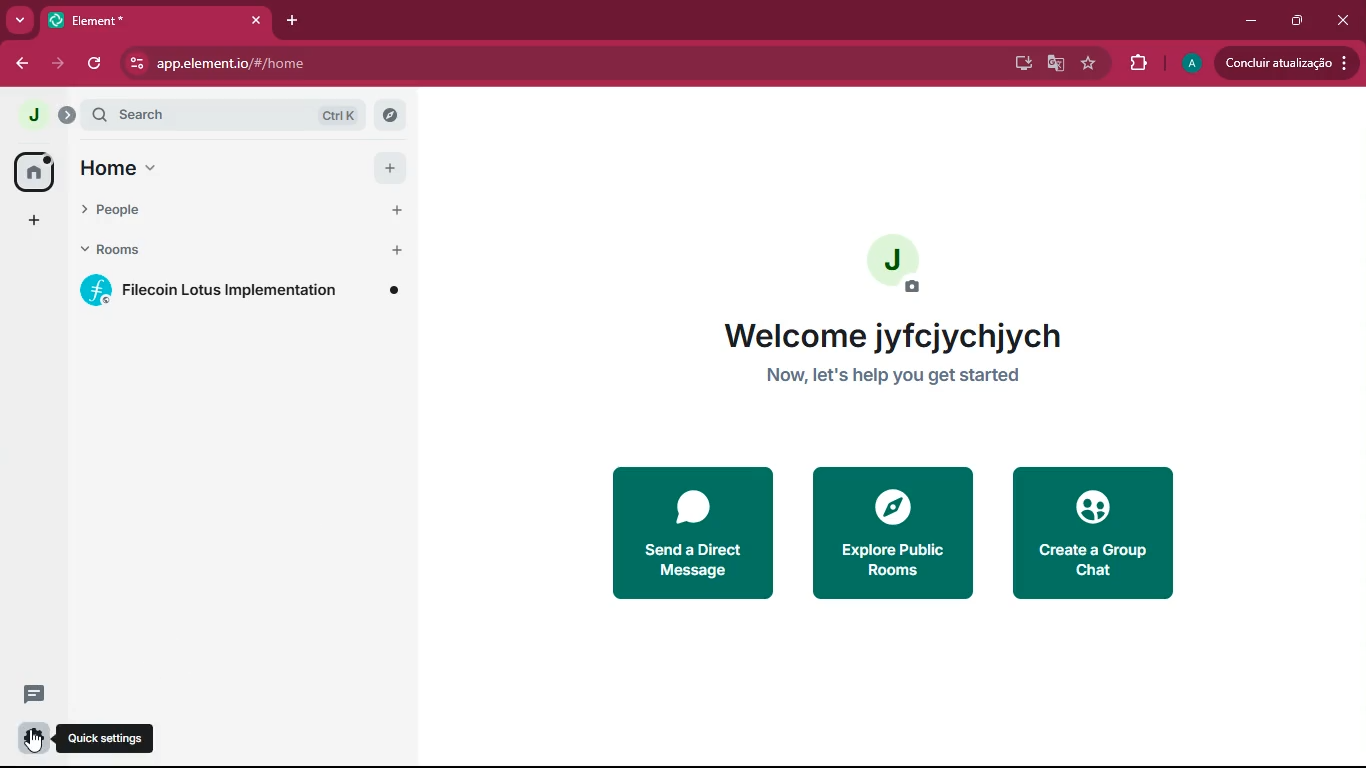  Describe the element at coordinates (35, 741) in the screenshot. I see `cursor` at that location.